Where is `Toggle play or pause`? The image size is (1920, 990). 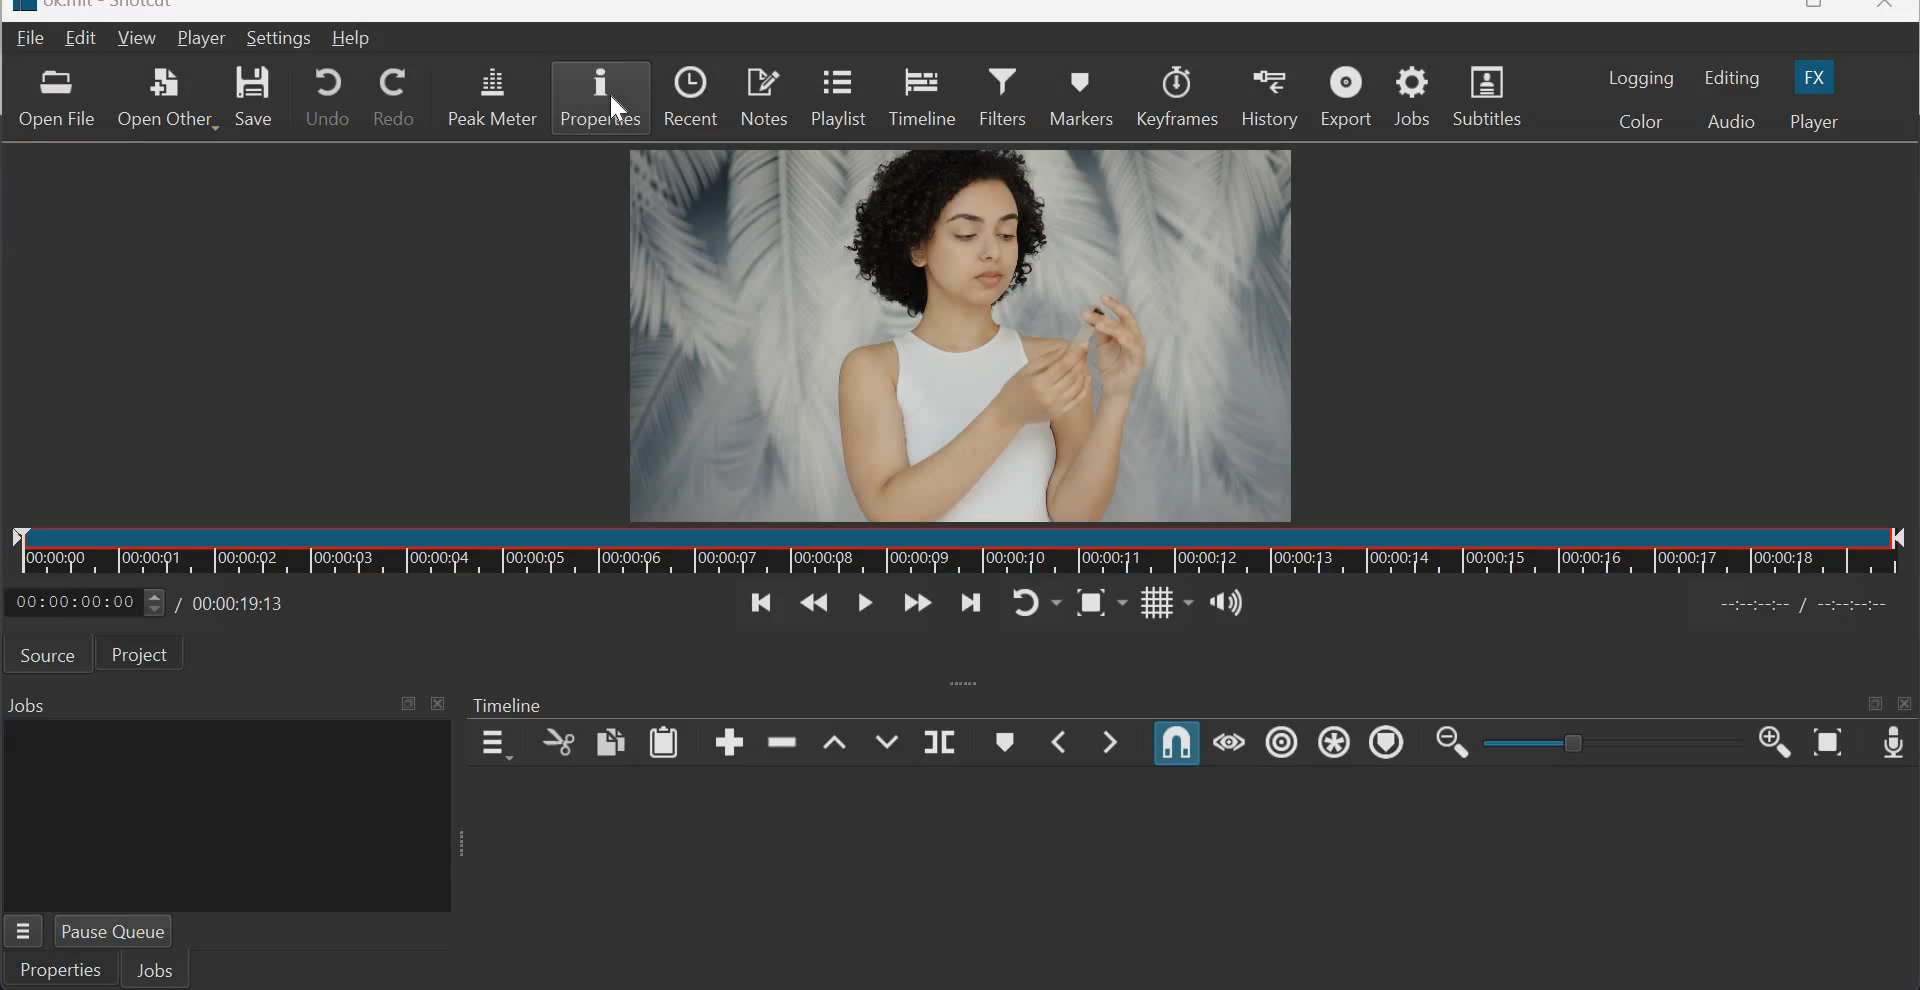
Toggle play or pause is located at coordinates (866, 602).